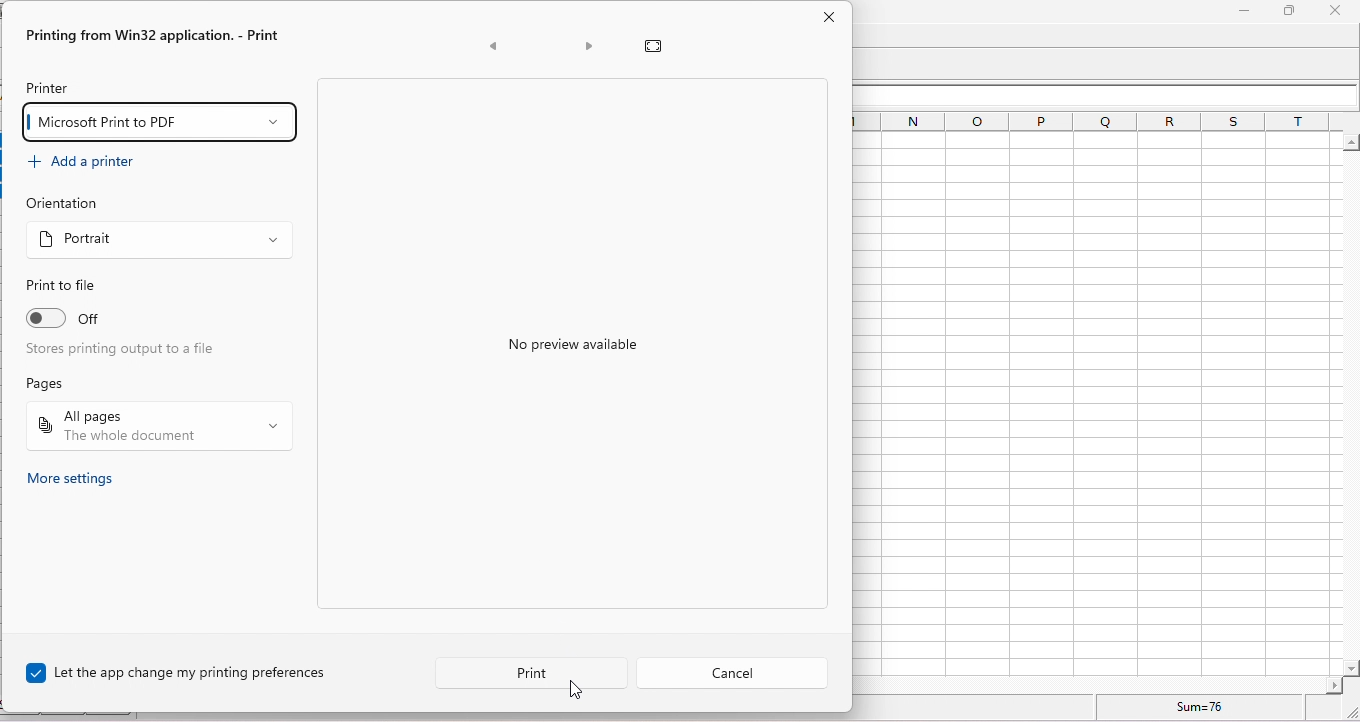 This screenshot has height=722, width=1360. Describe the element at coordinates (830, 19) in the screenshot. I see `close` at that location.